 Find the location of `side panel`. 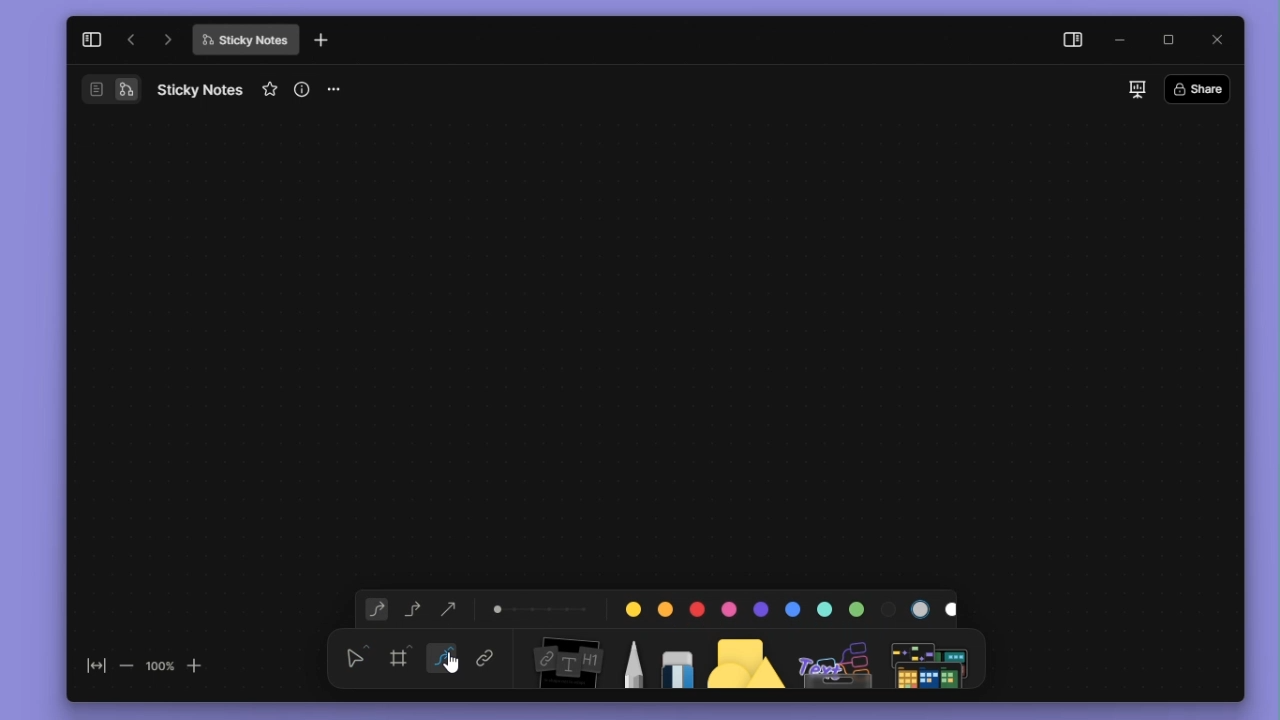

side panel is located at coordinates (1069, 42).